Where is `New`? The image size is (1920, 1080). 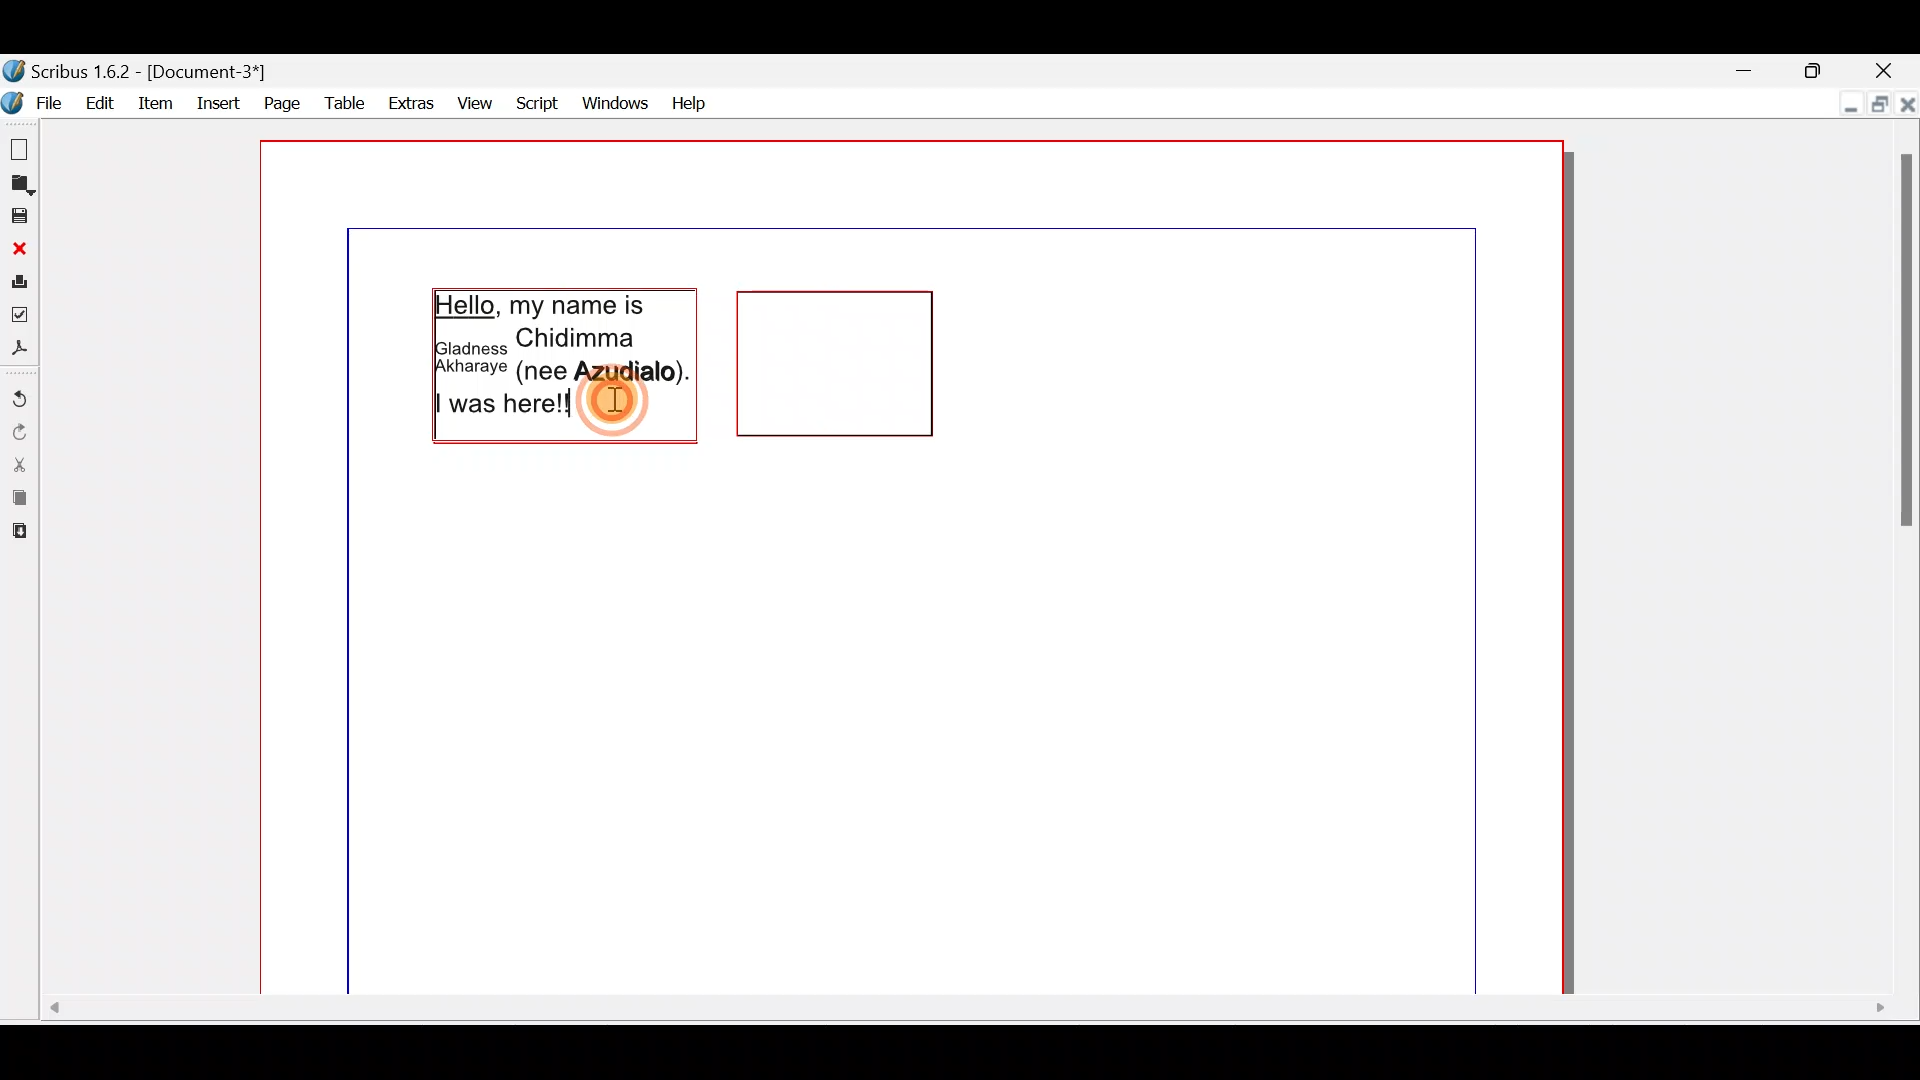
New is located at coordinates (22, 148).